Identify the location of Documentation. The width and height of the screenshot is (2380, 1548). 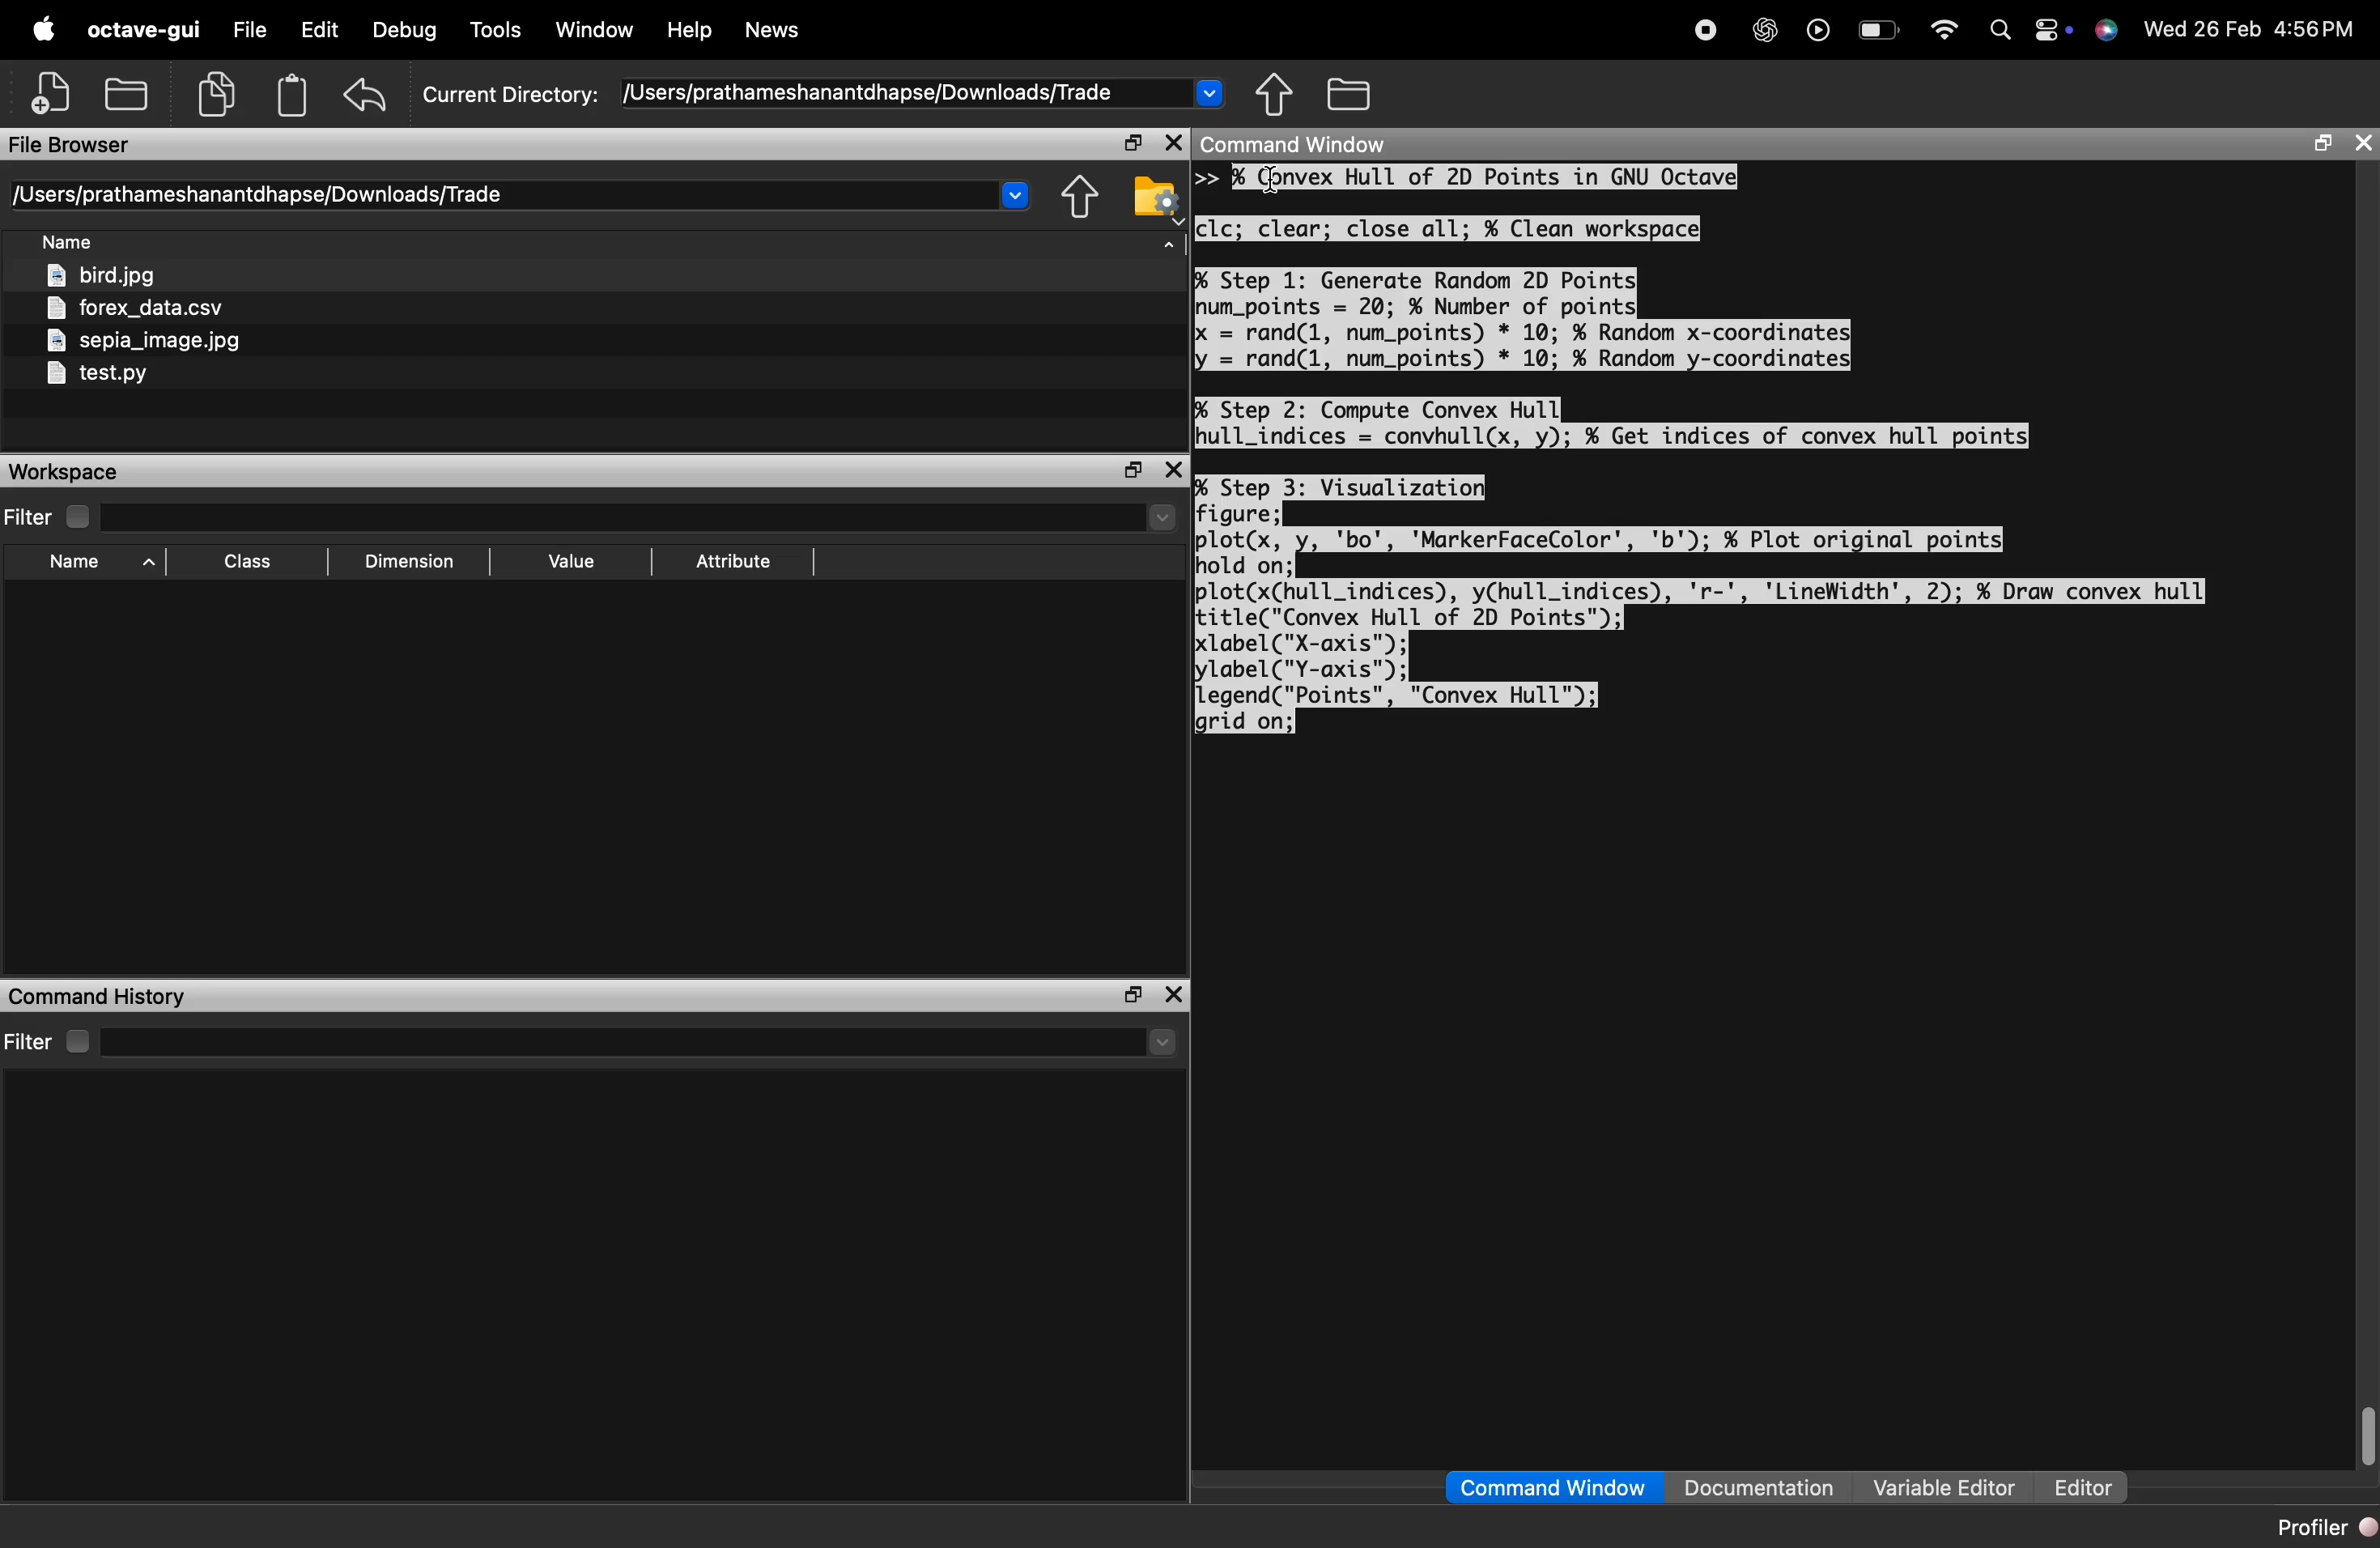
(1763, 1489).